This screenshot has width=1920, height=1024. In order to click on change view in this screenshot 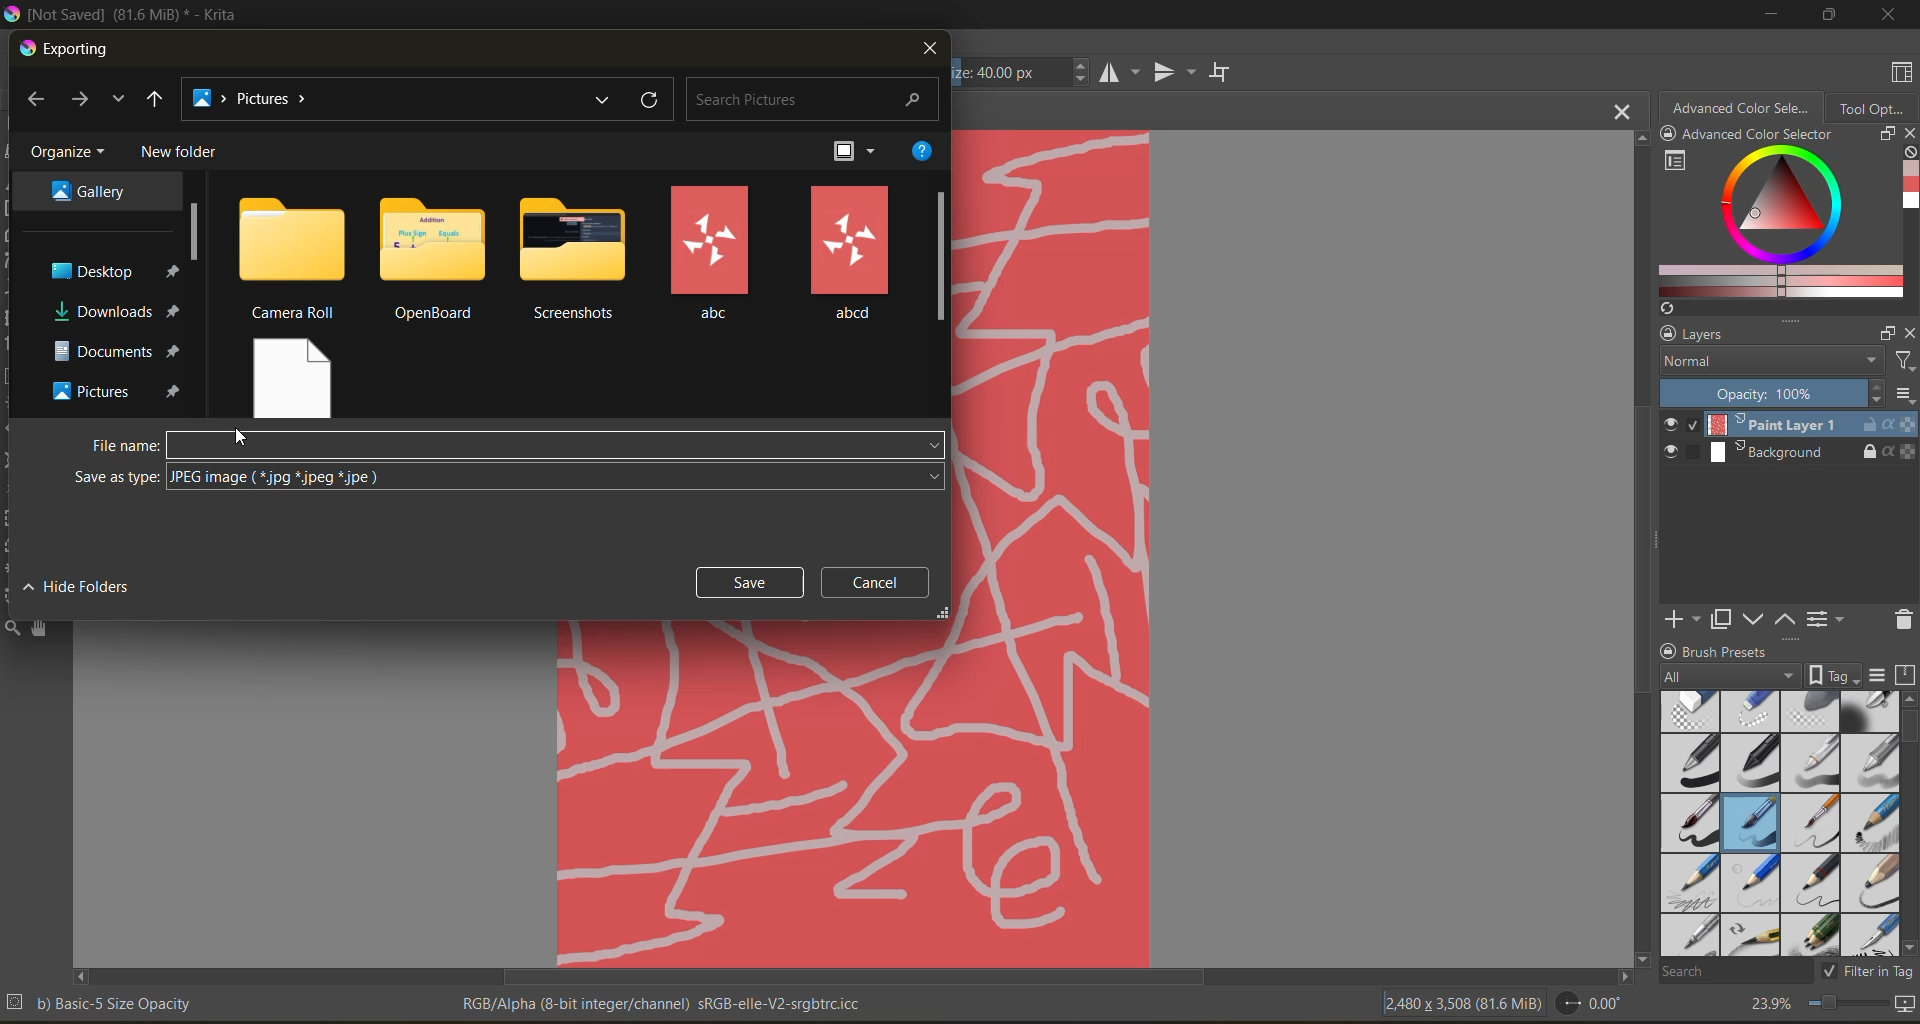, I will do `click(861, 152)`.